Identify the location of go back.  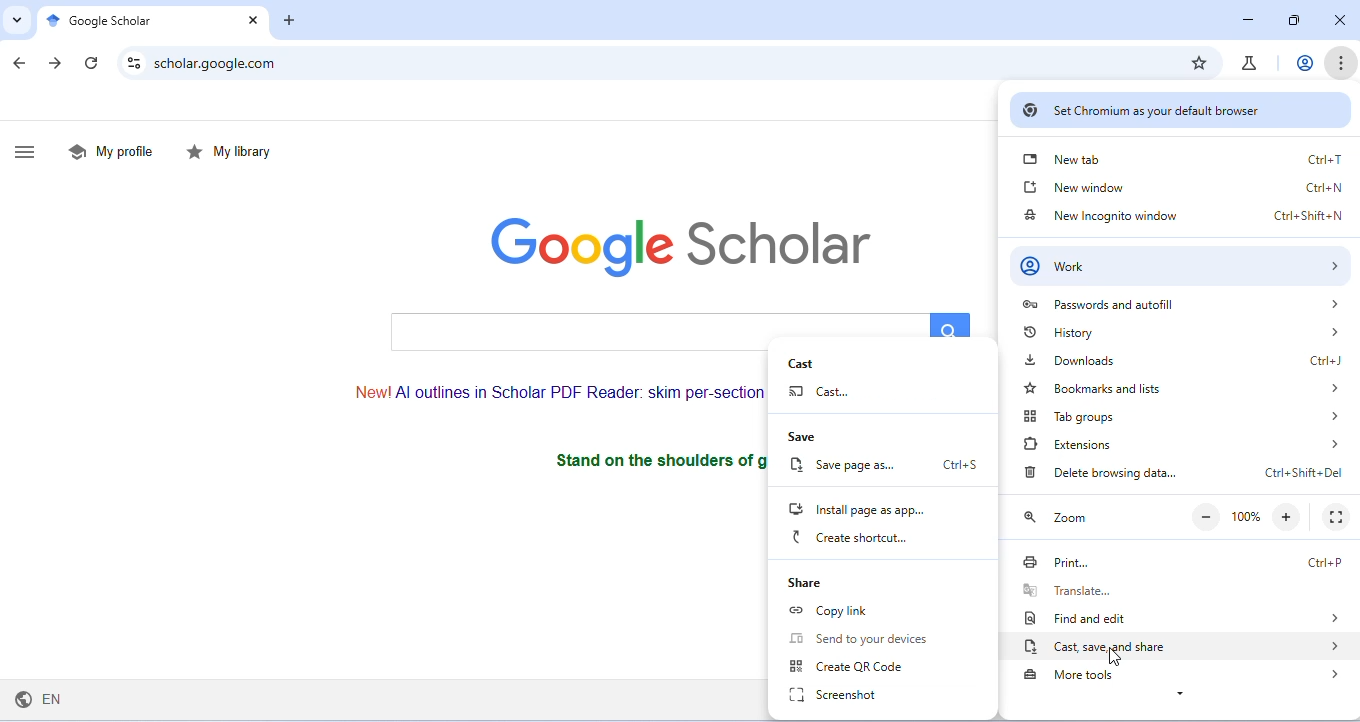
(23, 64).